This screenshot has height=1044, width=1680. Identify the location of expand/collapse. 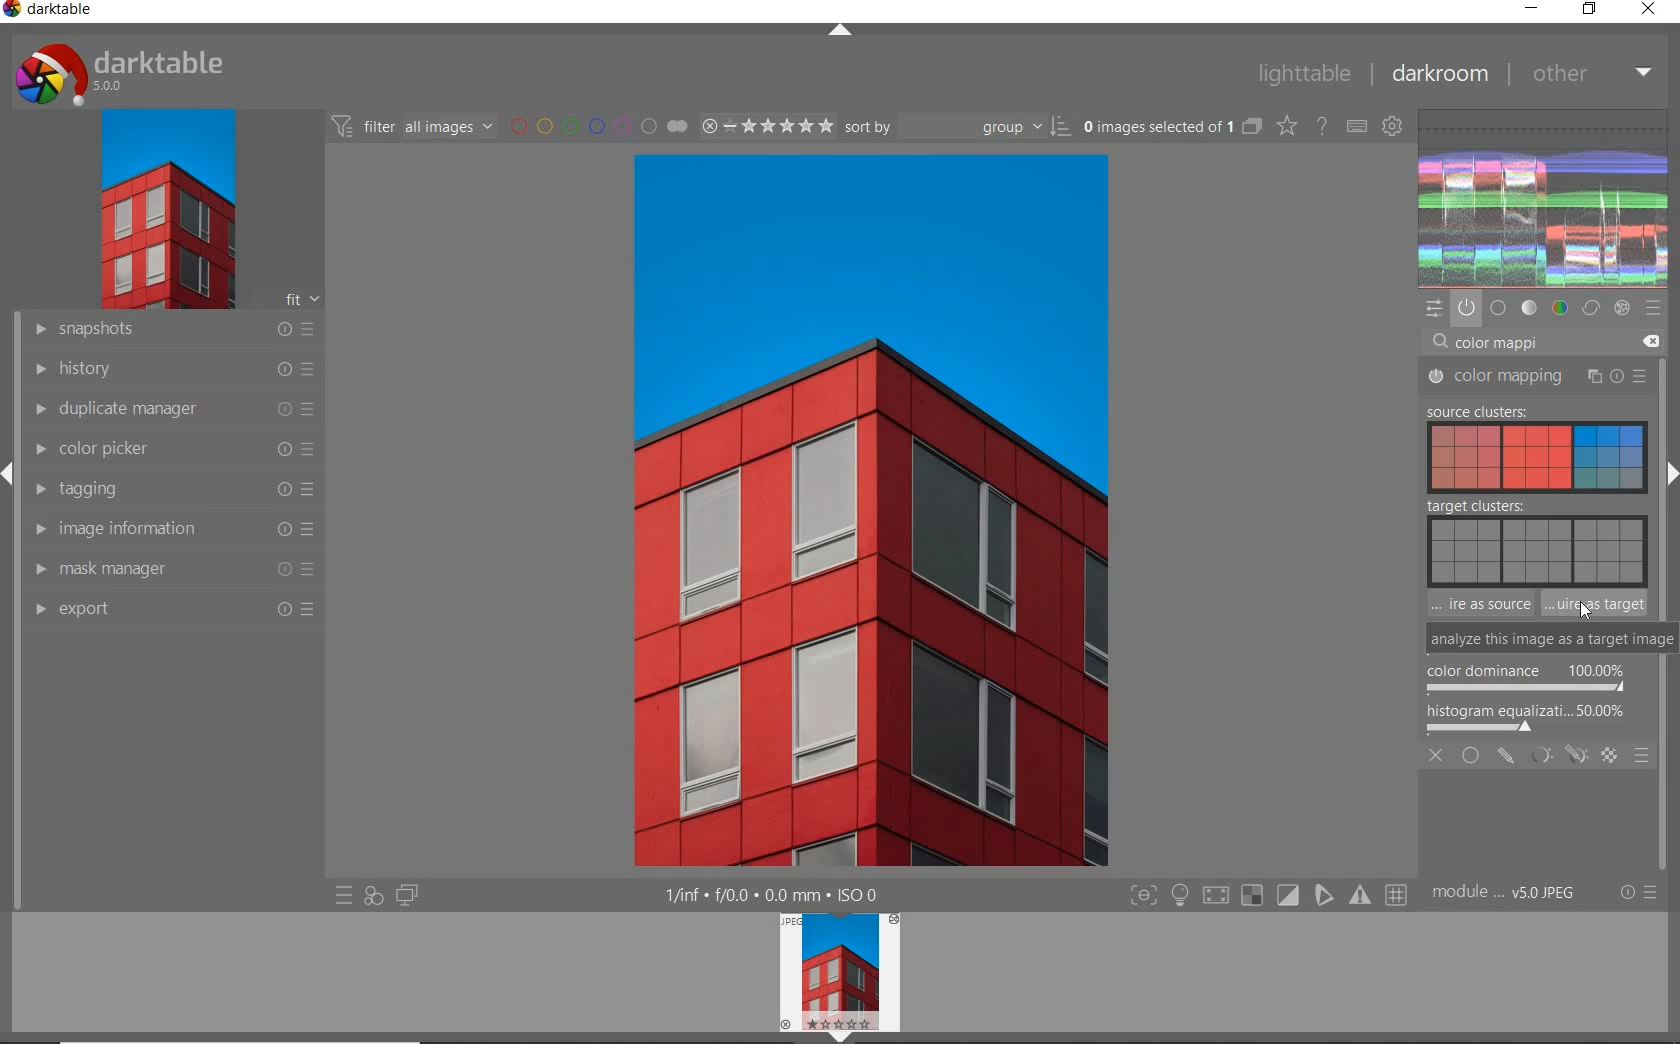
(839, 29).